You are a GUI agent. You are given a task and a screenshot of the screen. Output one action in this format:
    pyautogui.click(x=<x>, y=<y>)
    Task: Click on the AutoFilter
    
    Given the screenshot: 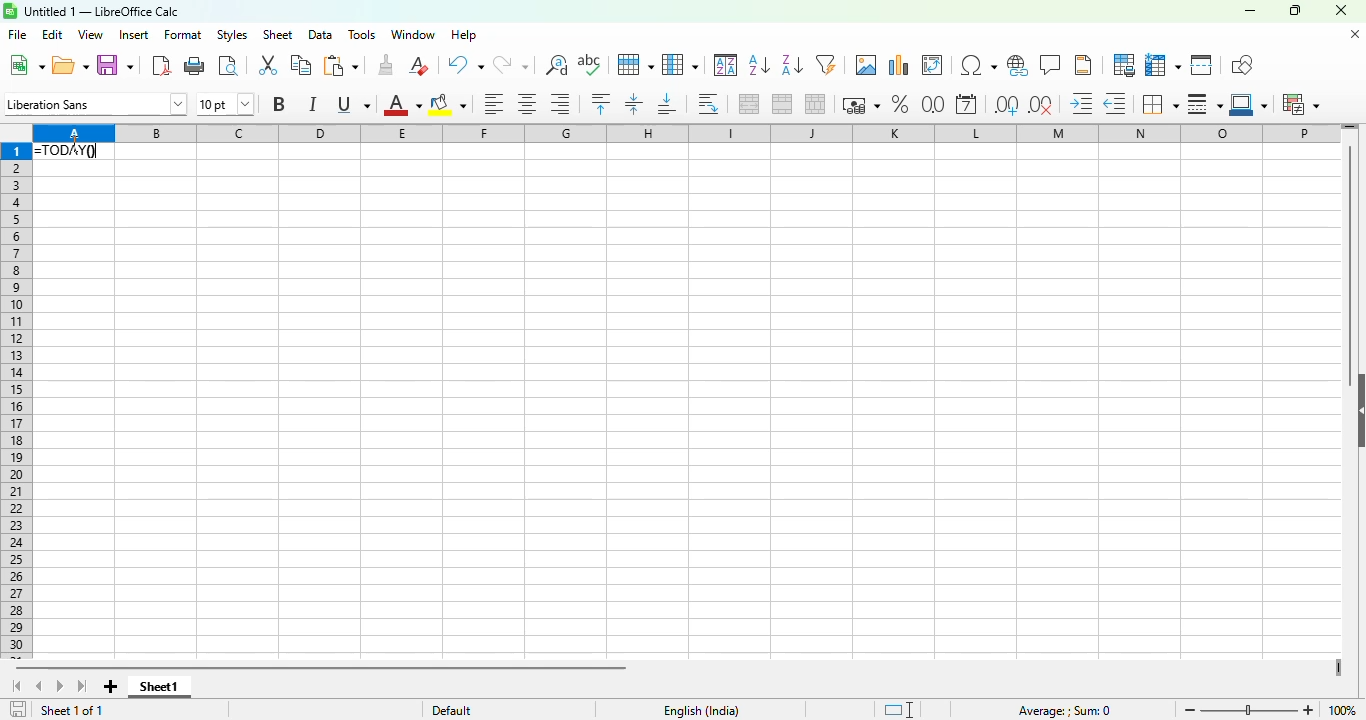 What is the action you would take?
    pyautogui.click(x=826, y=64)
    